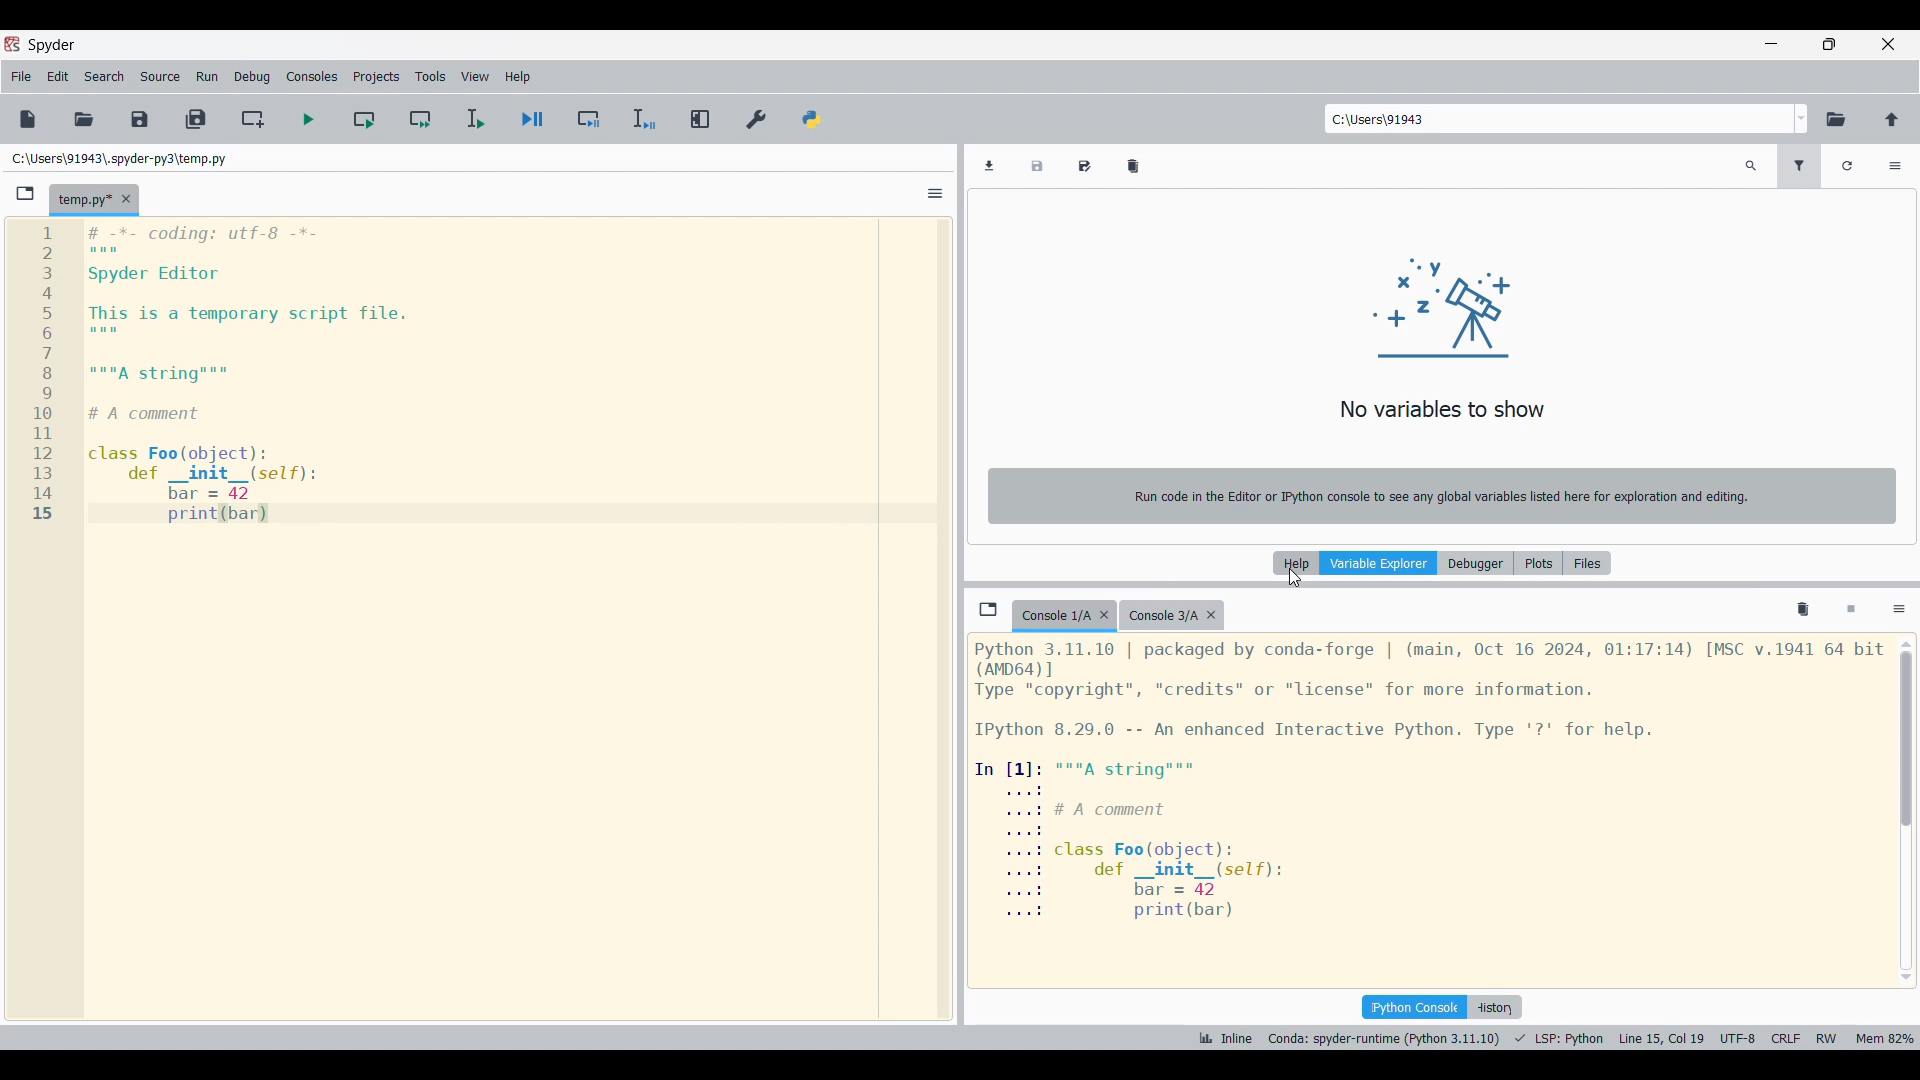 The image size is (1920, 1080). Describe the element at coordinates (422, 119) in the screenshot. I see `Run current cell and go to next` at that location.